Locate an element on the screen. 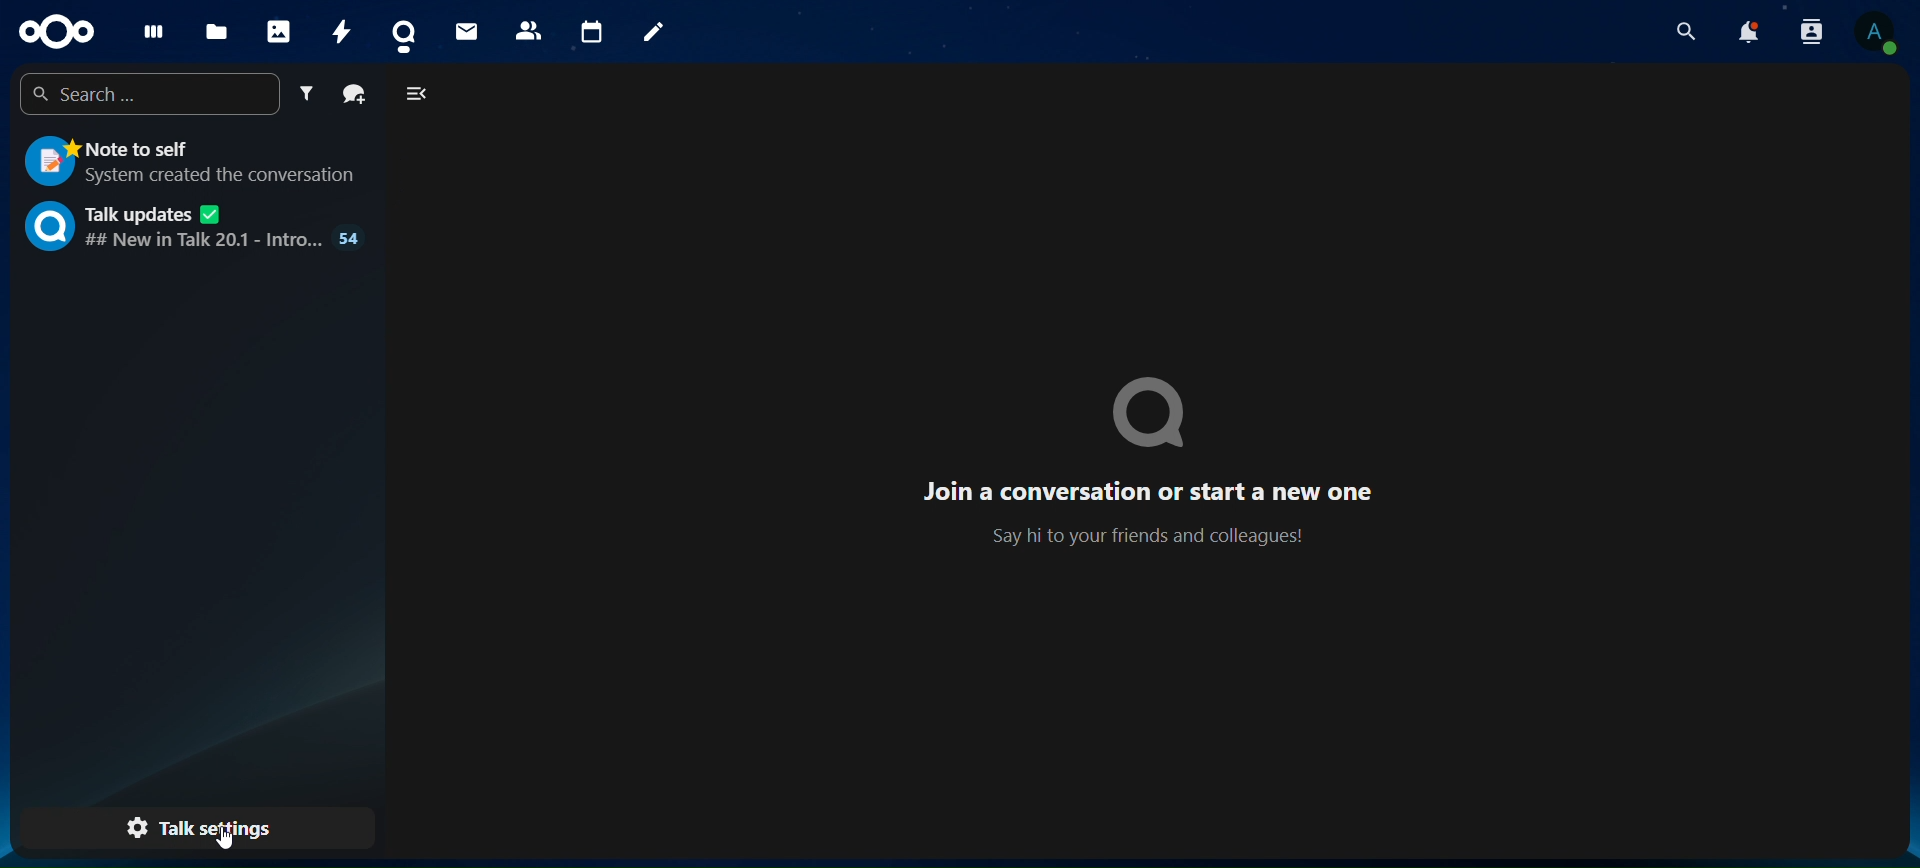 The height and width of the screenshot is (868, 1920). activity is located at coordinates (338, 27).